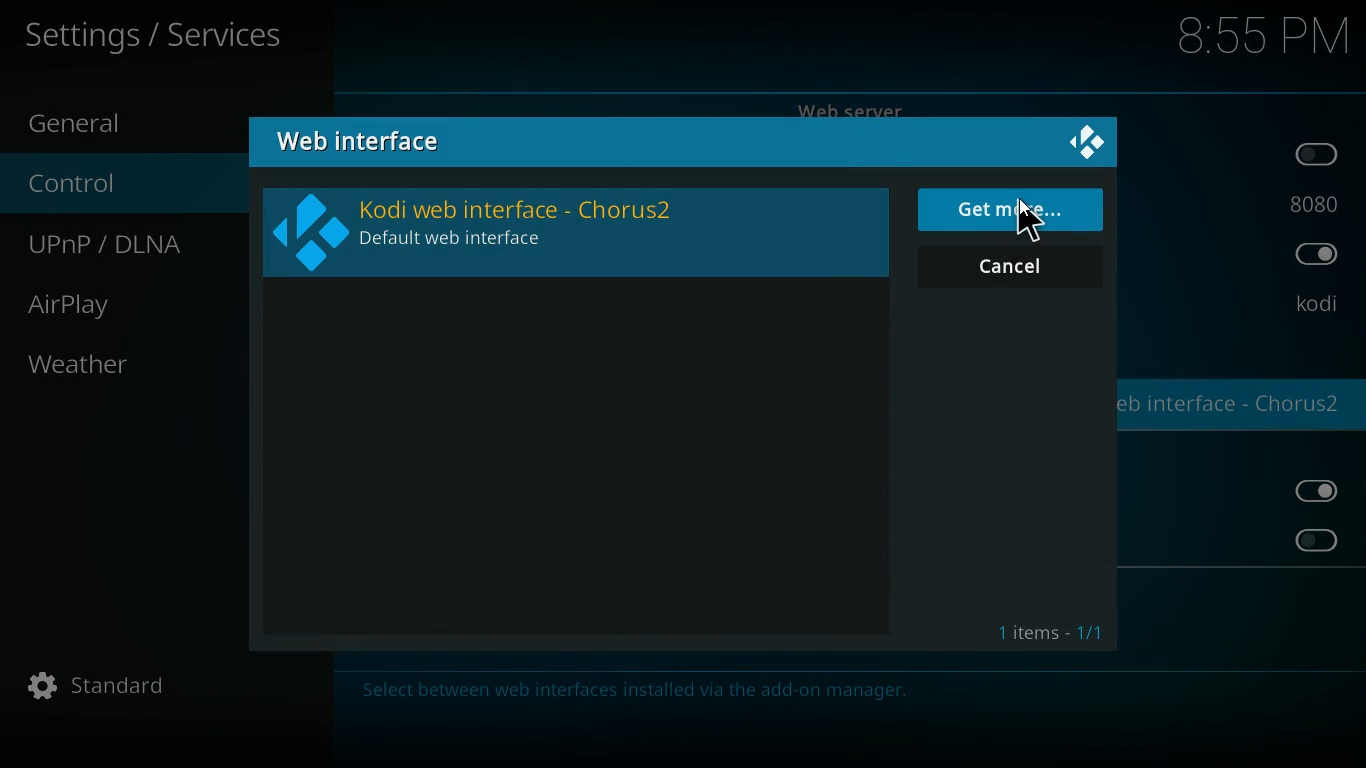  What do you see at coordinates (842, 693) in the screenshot?
I see `message` at bounding box center [842, 693].